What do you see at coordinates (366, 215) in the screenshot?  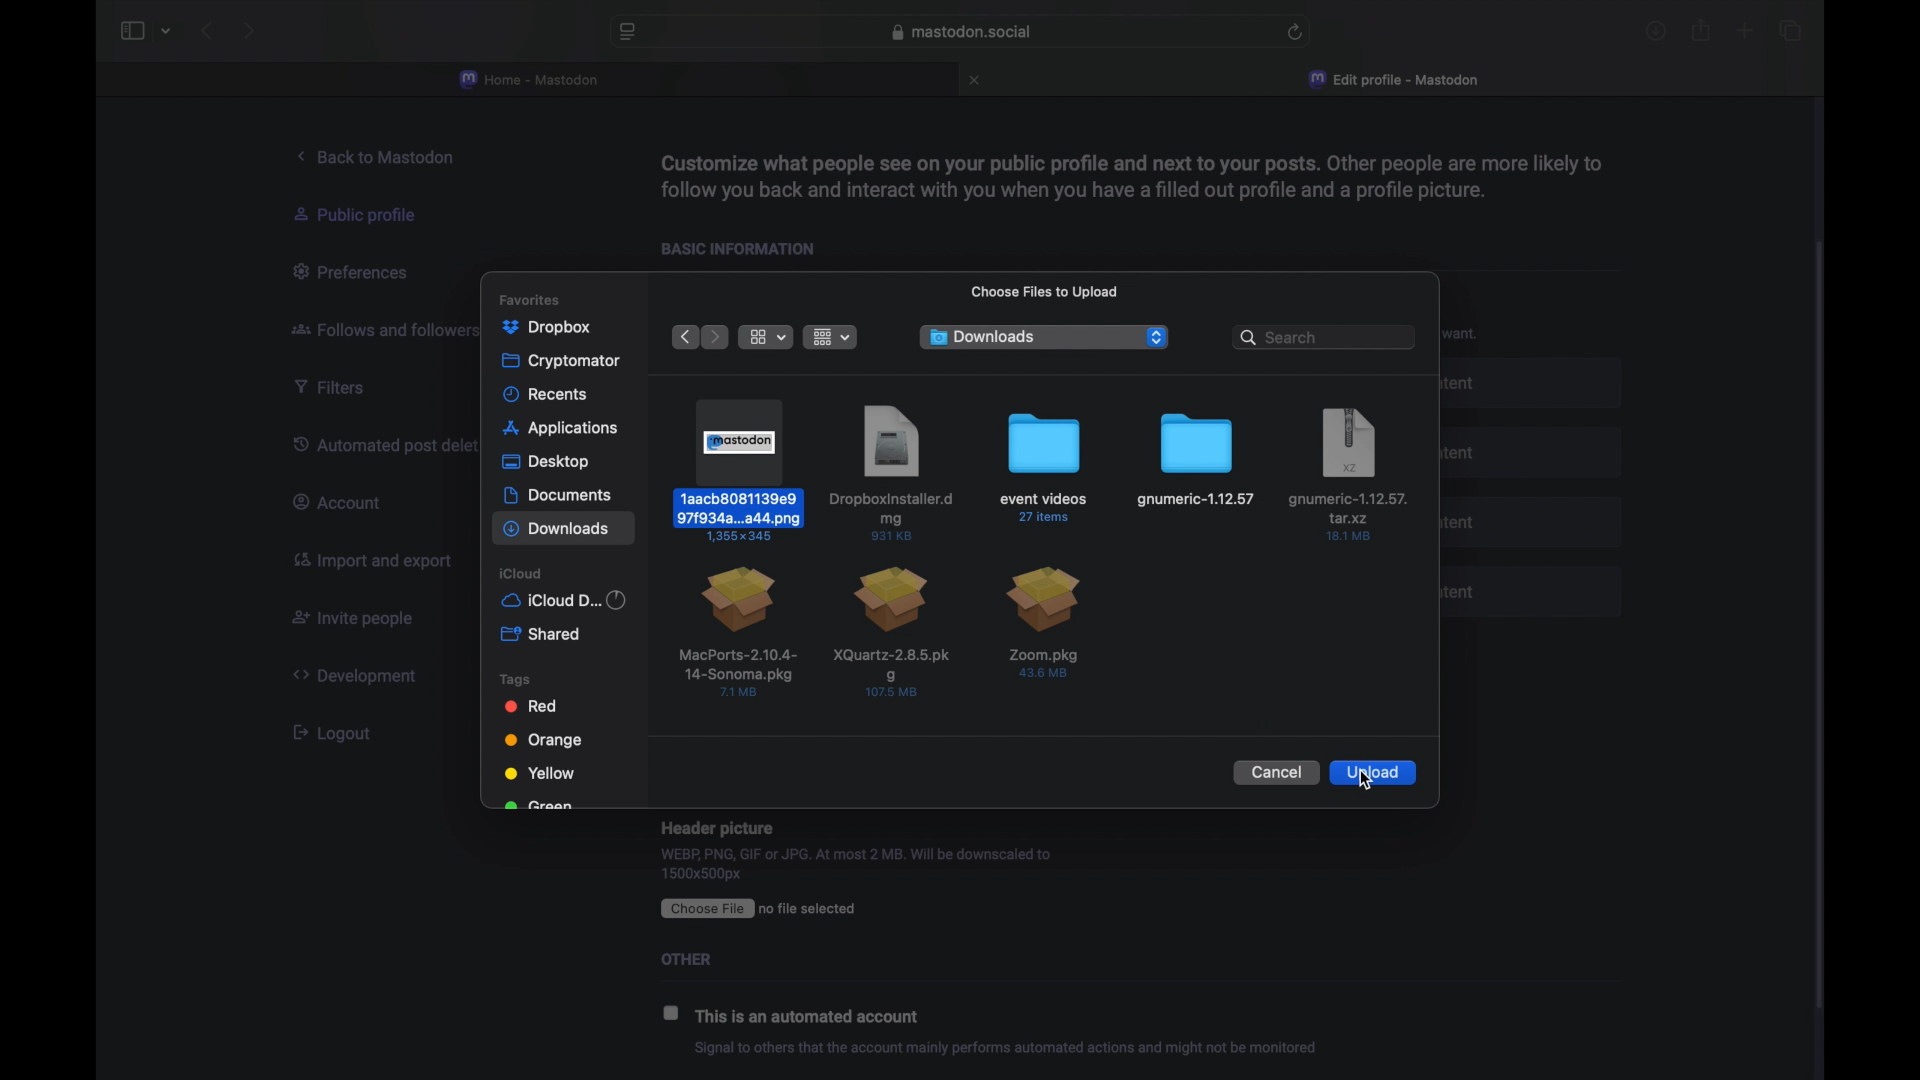 I see `public profile` at bounding box center [366, 215].